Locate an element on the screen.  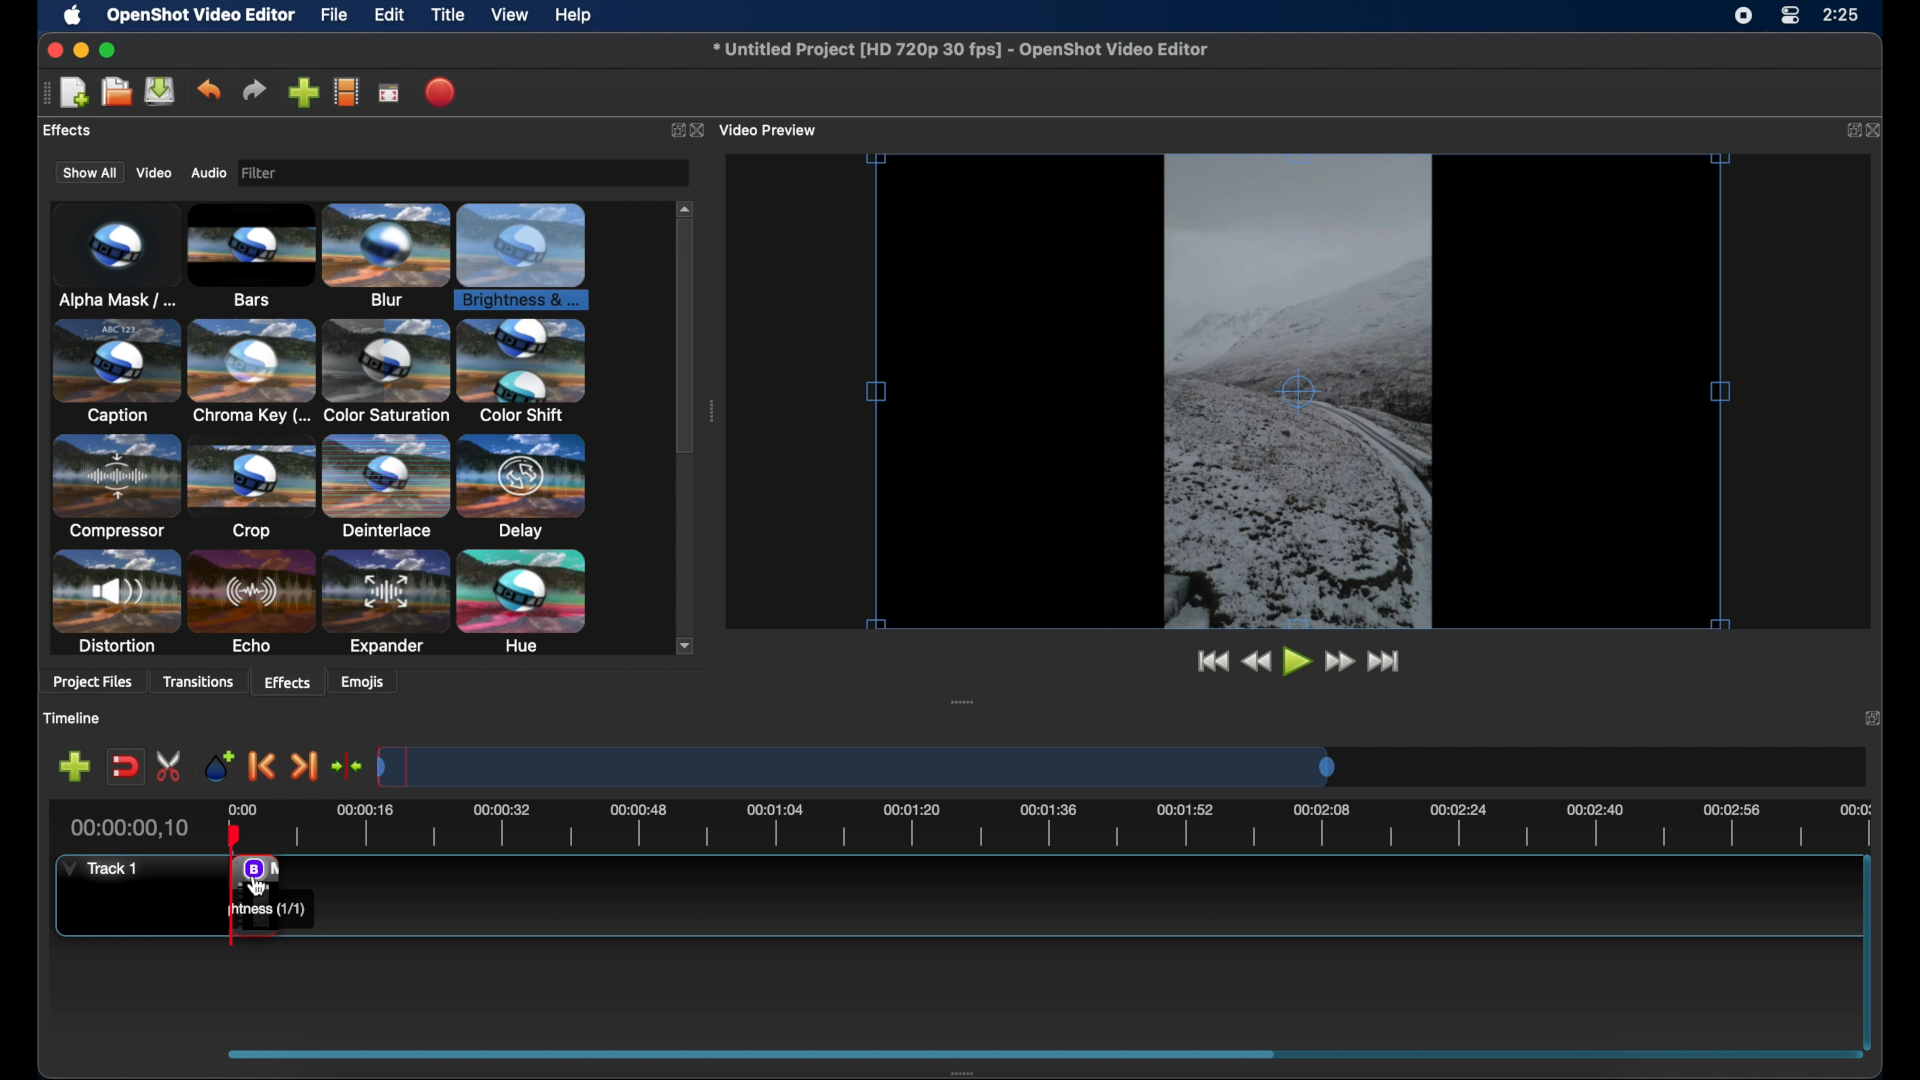
drag handle is located at coordinates (713, 411).